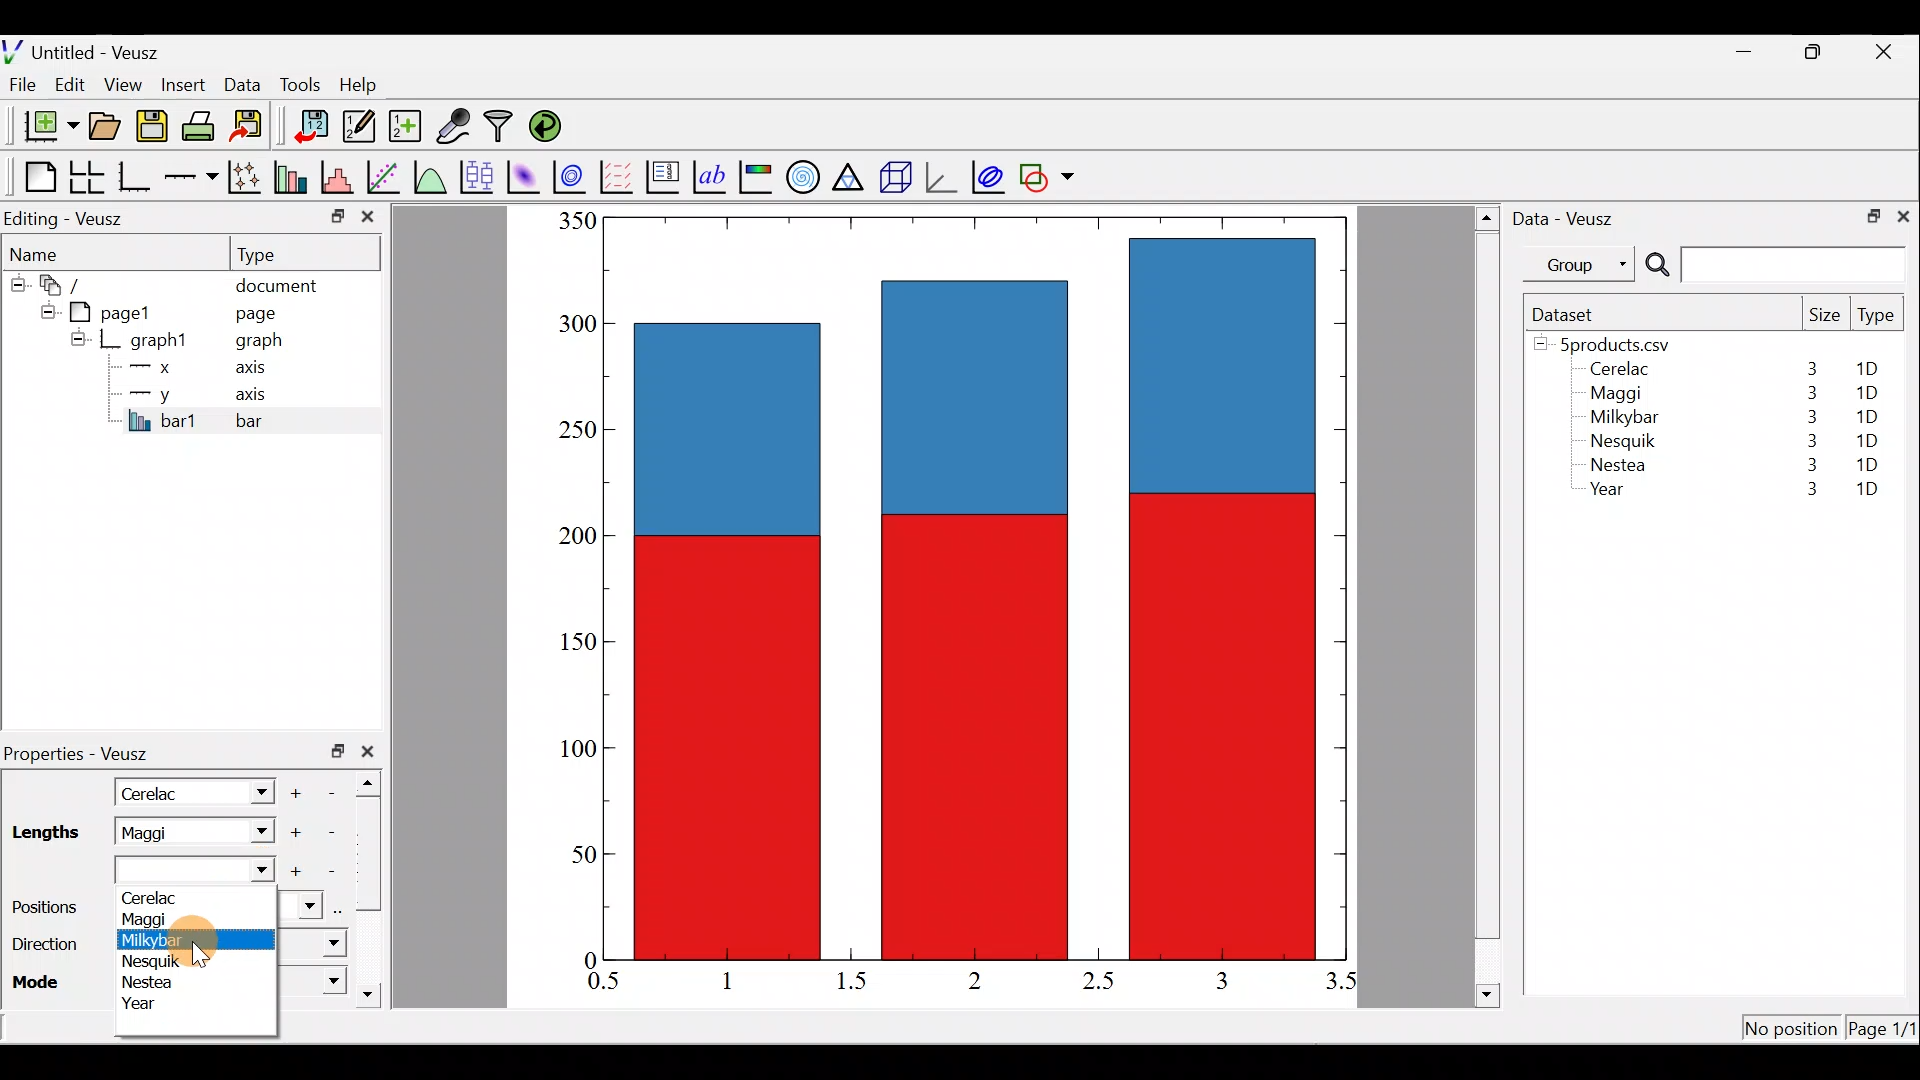  Describe the element at coordinates (248, 178) in the screenshot. I see `Plot points with lines and error bars` at that location.